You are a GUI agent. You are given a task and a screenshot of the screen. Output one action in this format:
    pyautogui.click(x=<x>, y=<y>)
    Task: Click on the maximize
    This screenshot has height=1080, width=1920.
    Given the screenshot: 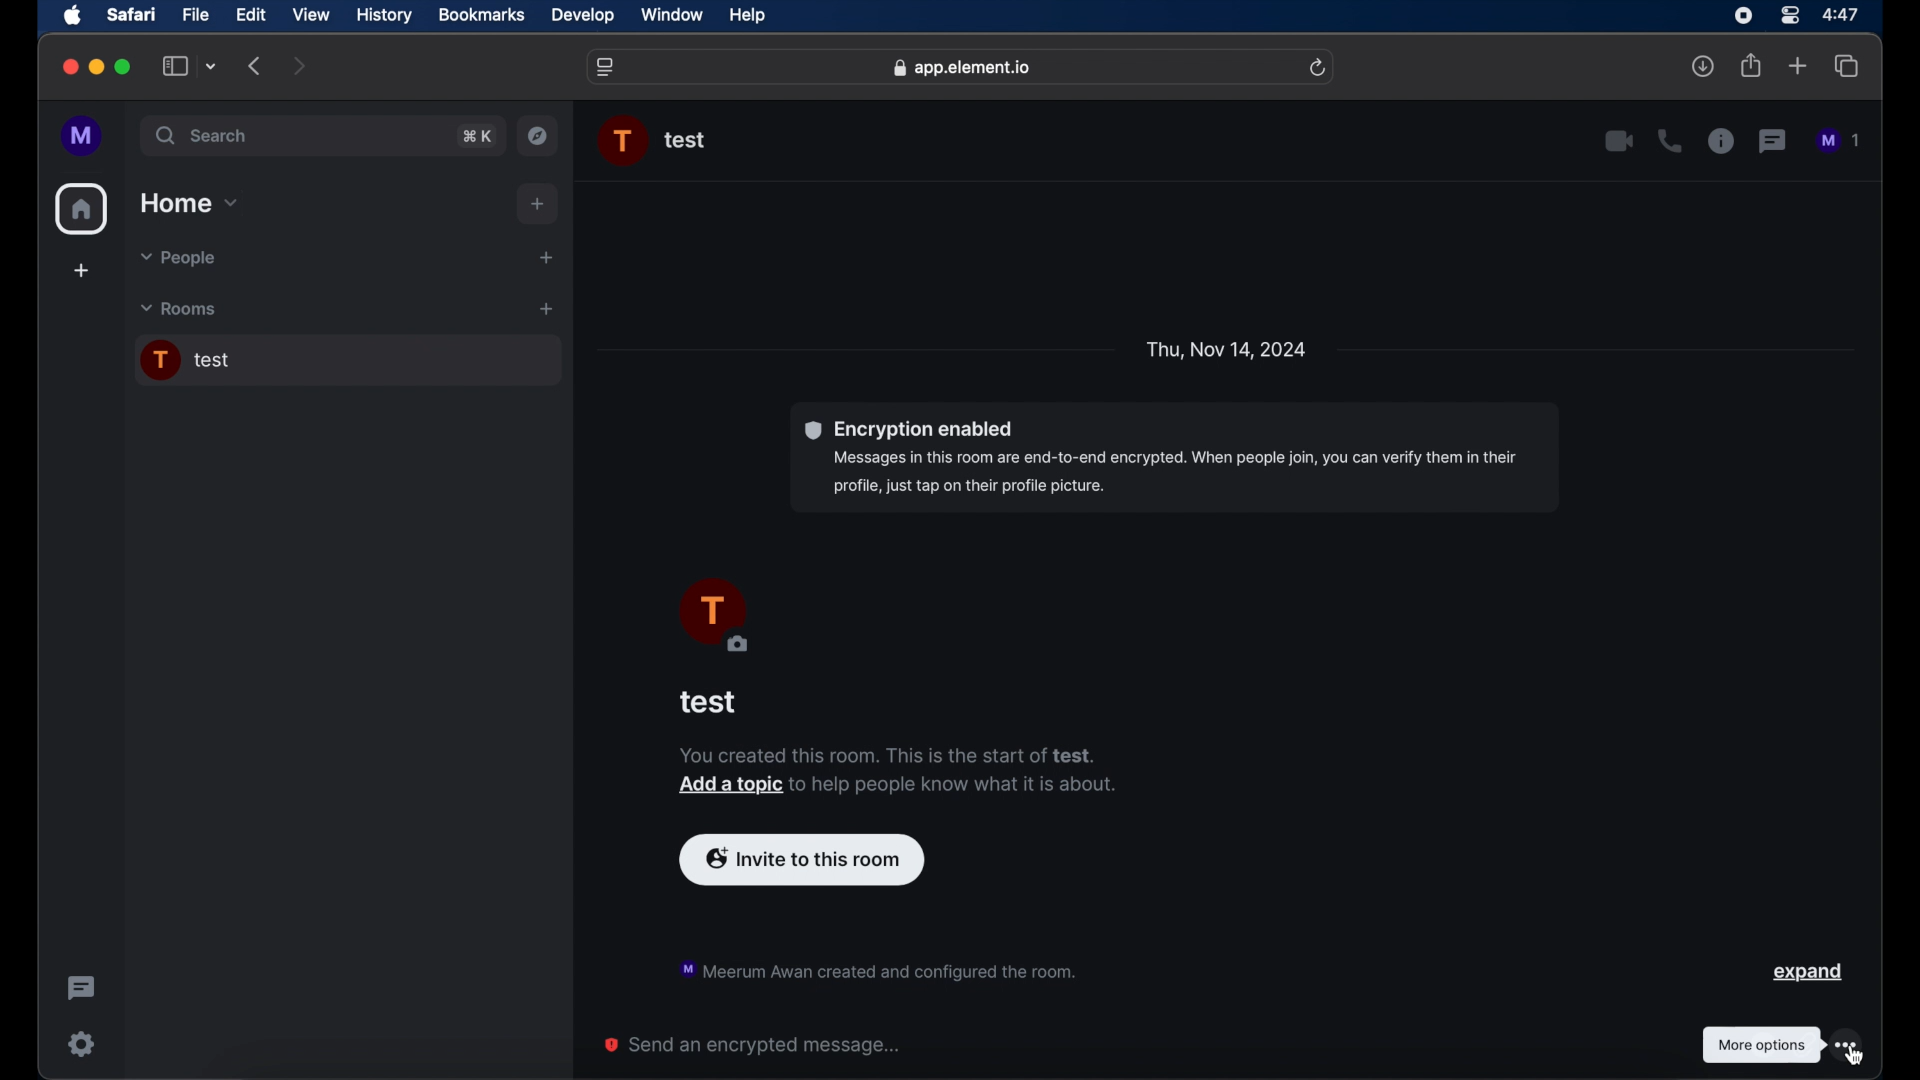 What is the action you would take?
    pyautogui.click(x=124, y=67)
    